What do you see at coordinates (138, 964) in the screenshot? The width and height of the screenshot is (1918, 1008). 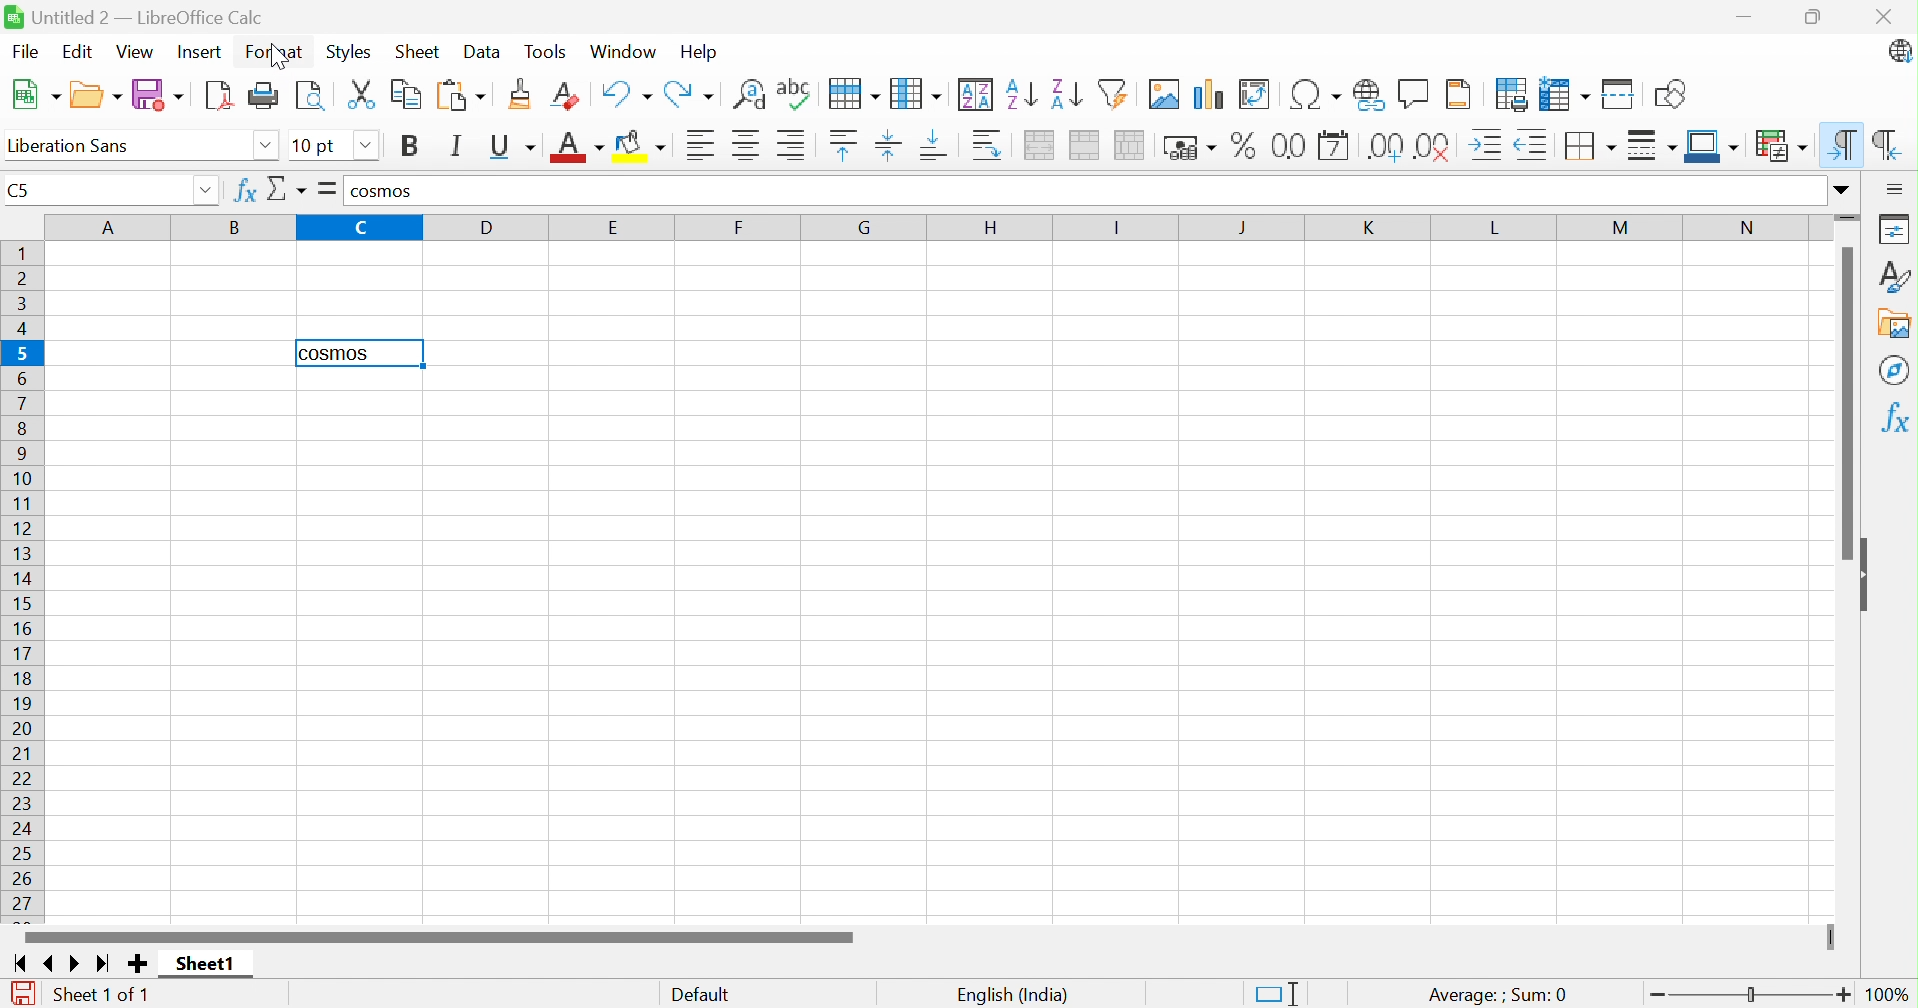 I see `Add new sheet` at bounding box center [138, 964].